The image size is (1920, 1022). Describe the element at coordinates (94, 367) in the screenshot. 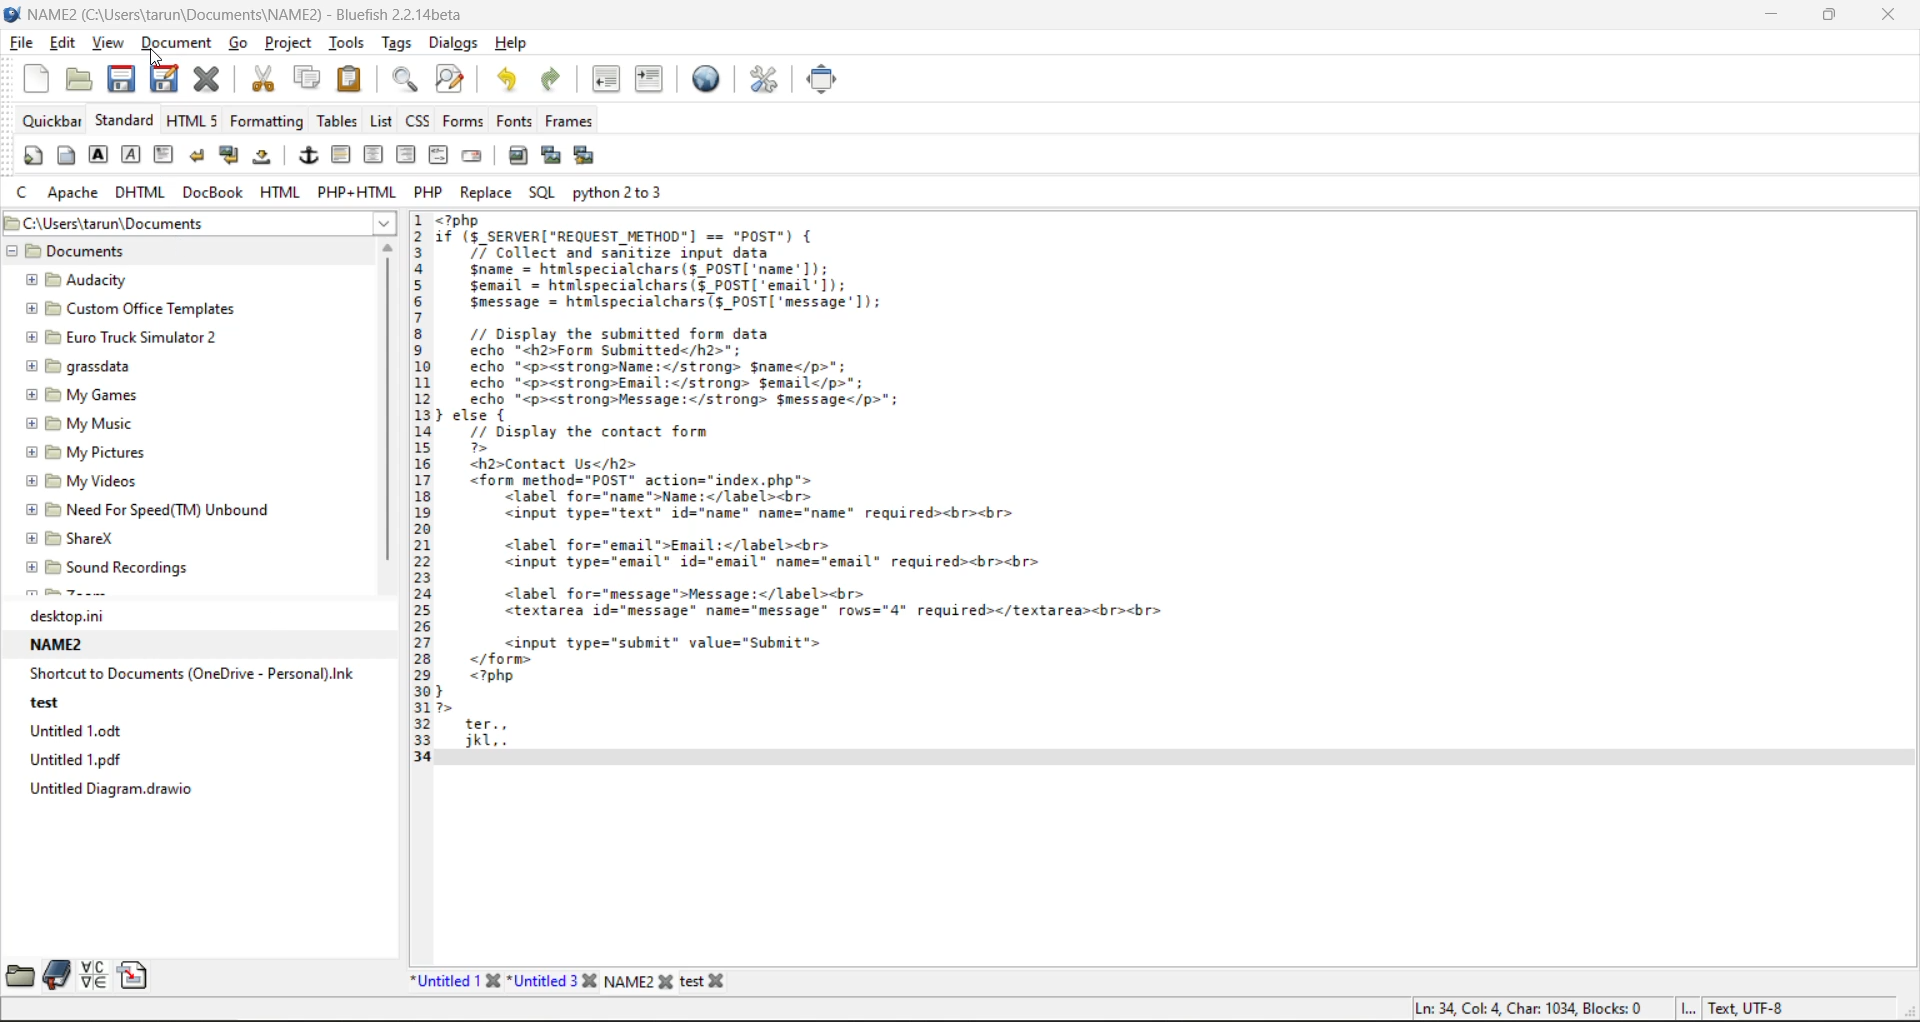

I see `grassdata` at that location.